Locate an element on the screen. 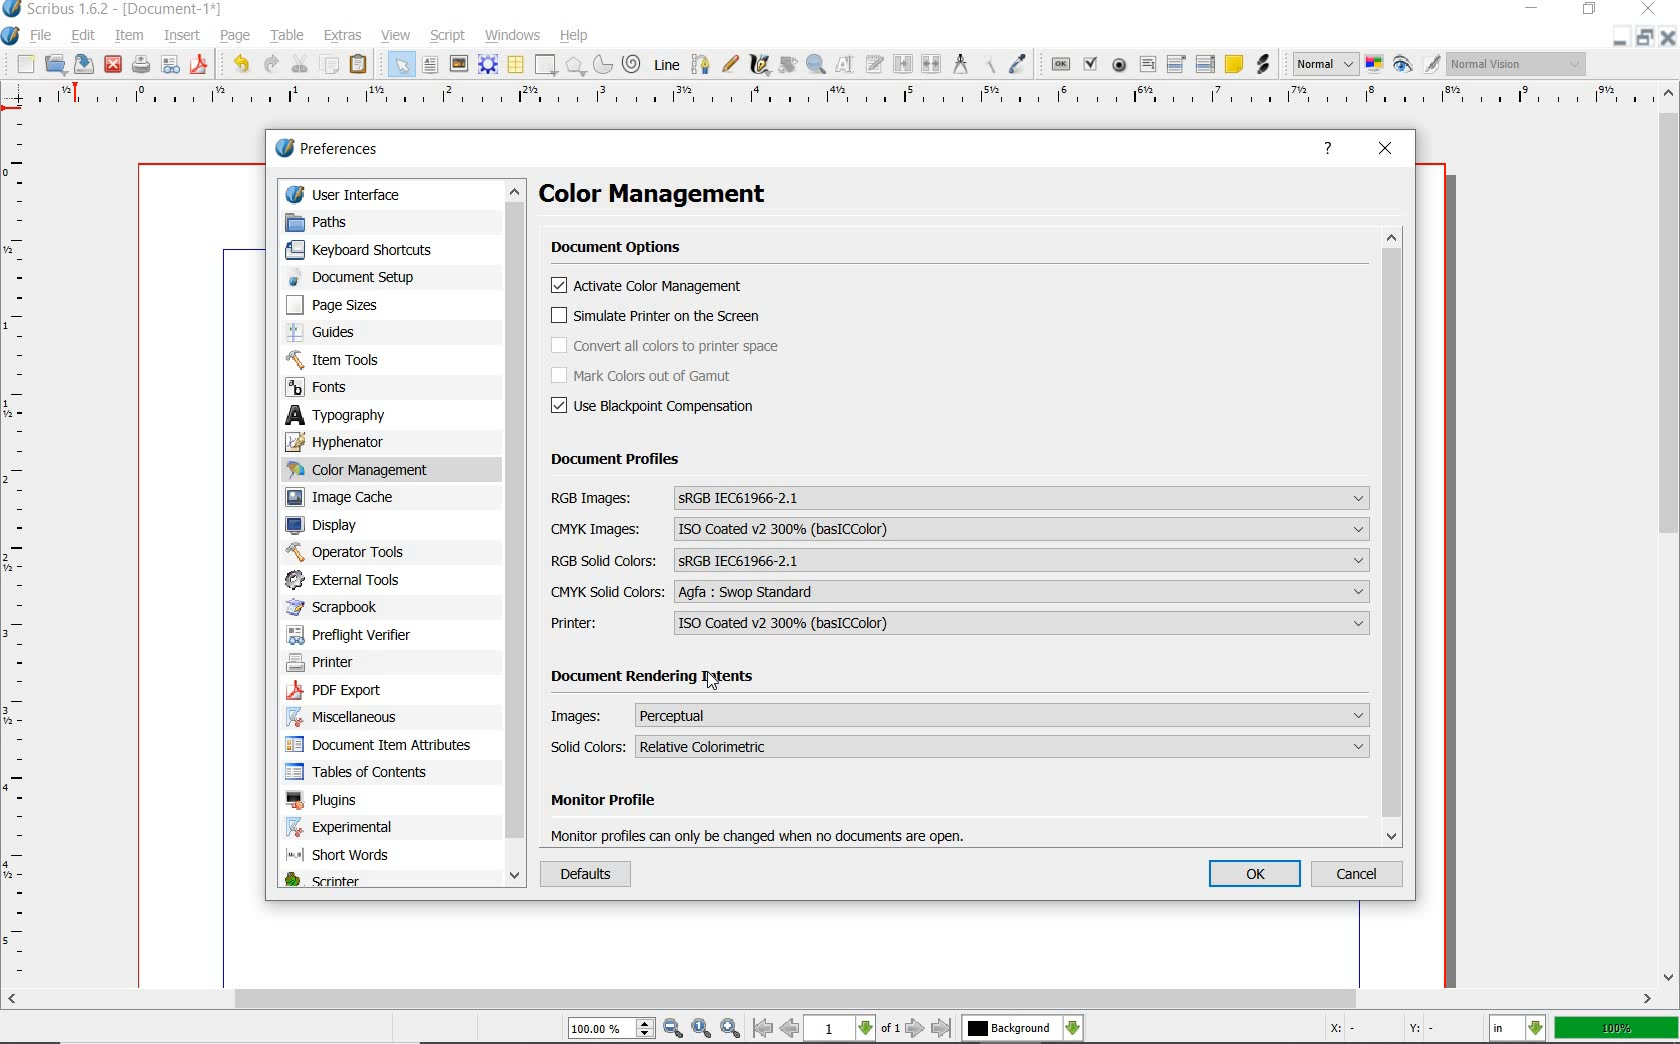 This screenshot has height=1044, width=1680. Bezier curve is located at coordinates (700, 63).